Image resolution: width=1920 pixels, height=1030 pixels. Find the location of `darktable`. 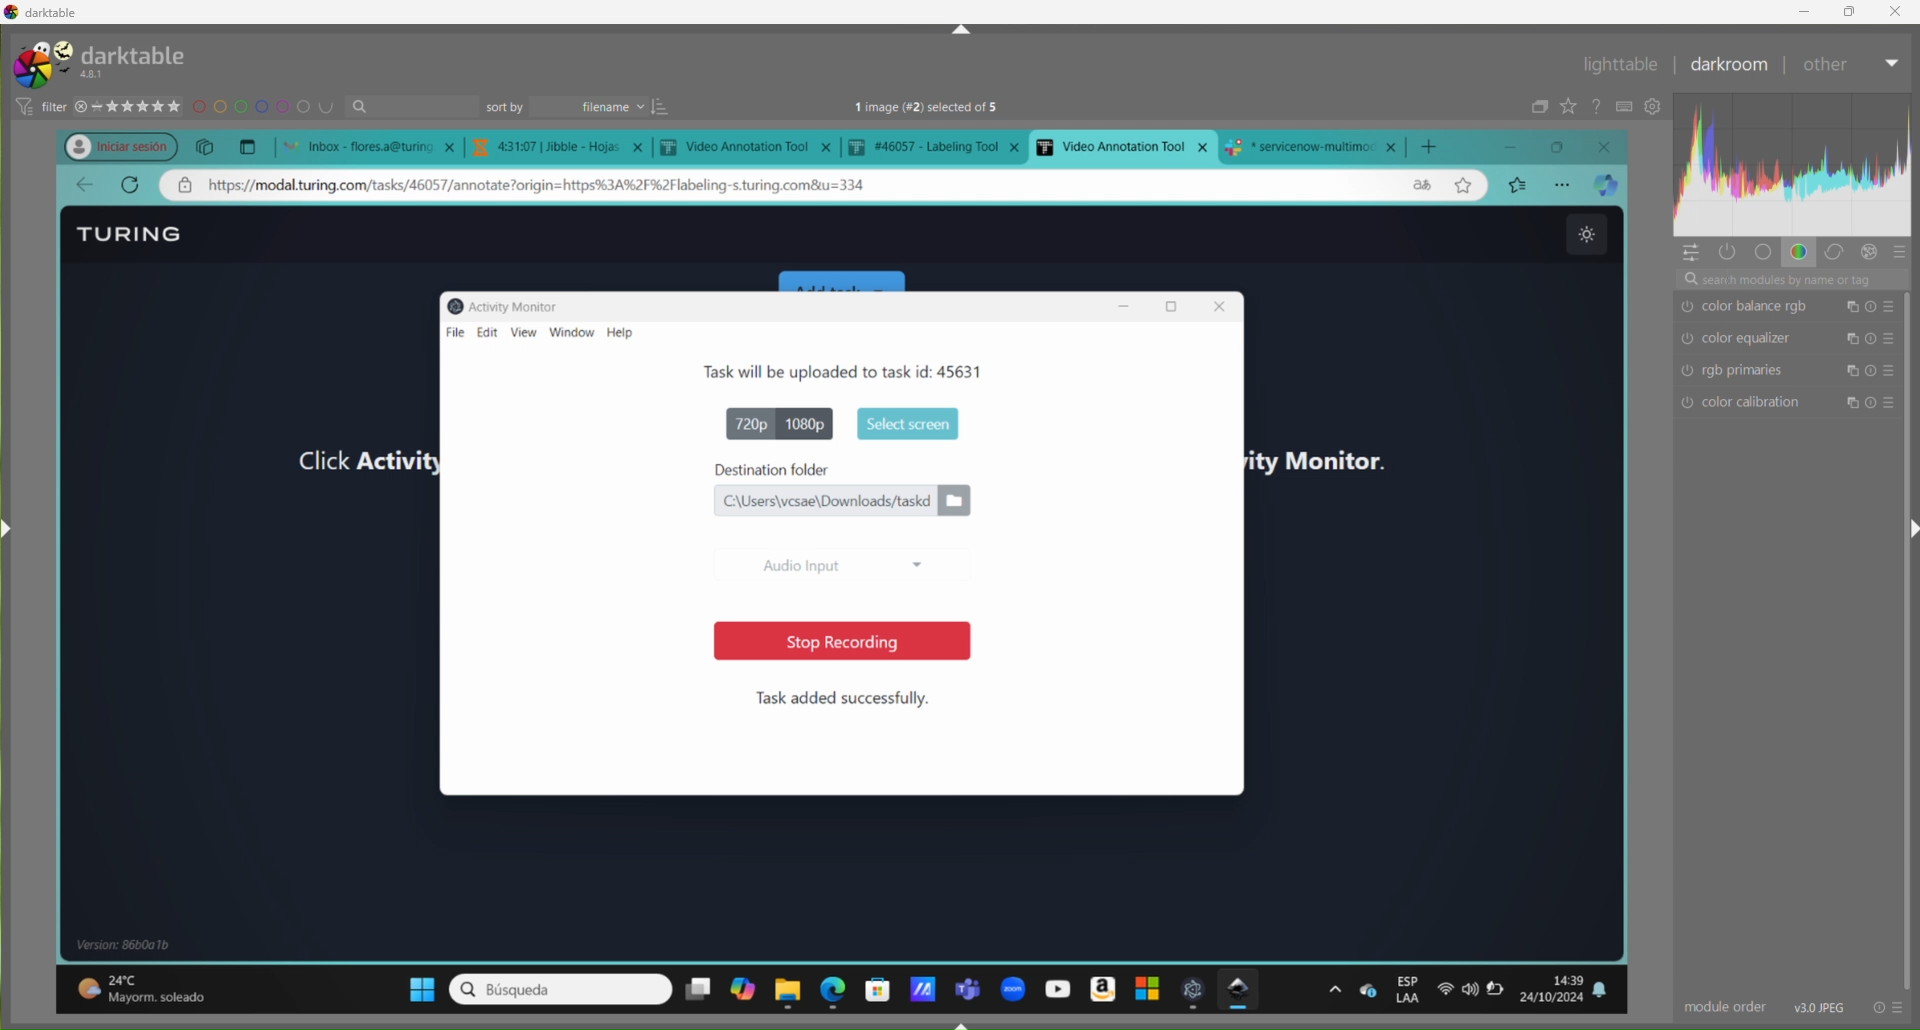

darktable is located at coordinates (45, 14).